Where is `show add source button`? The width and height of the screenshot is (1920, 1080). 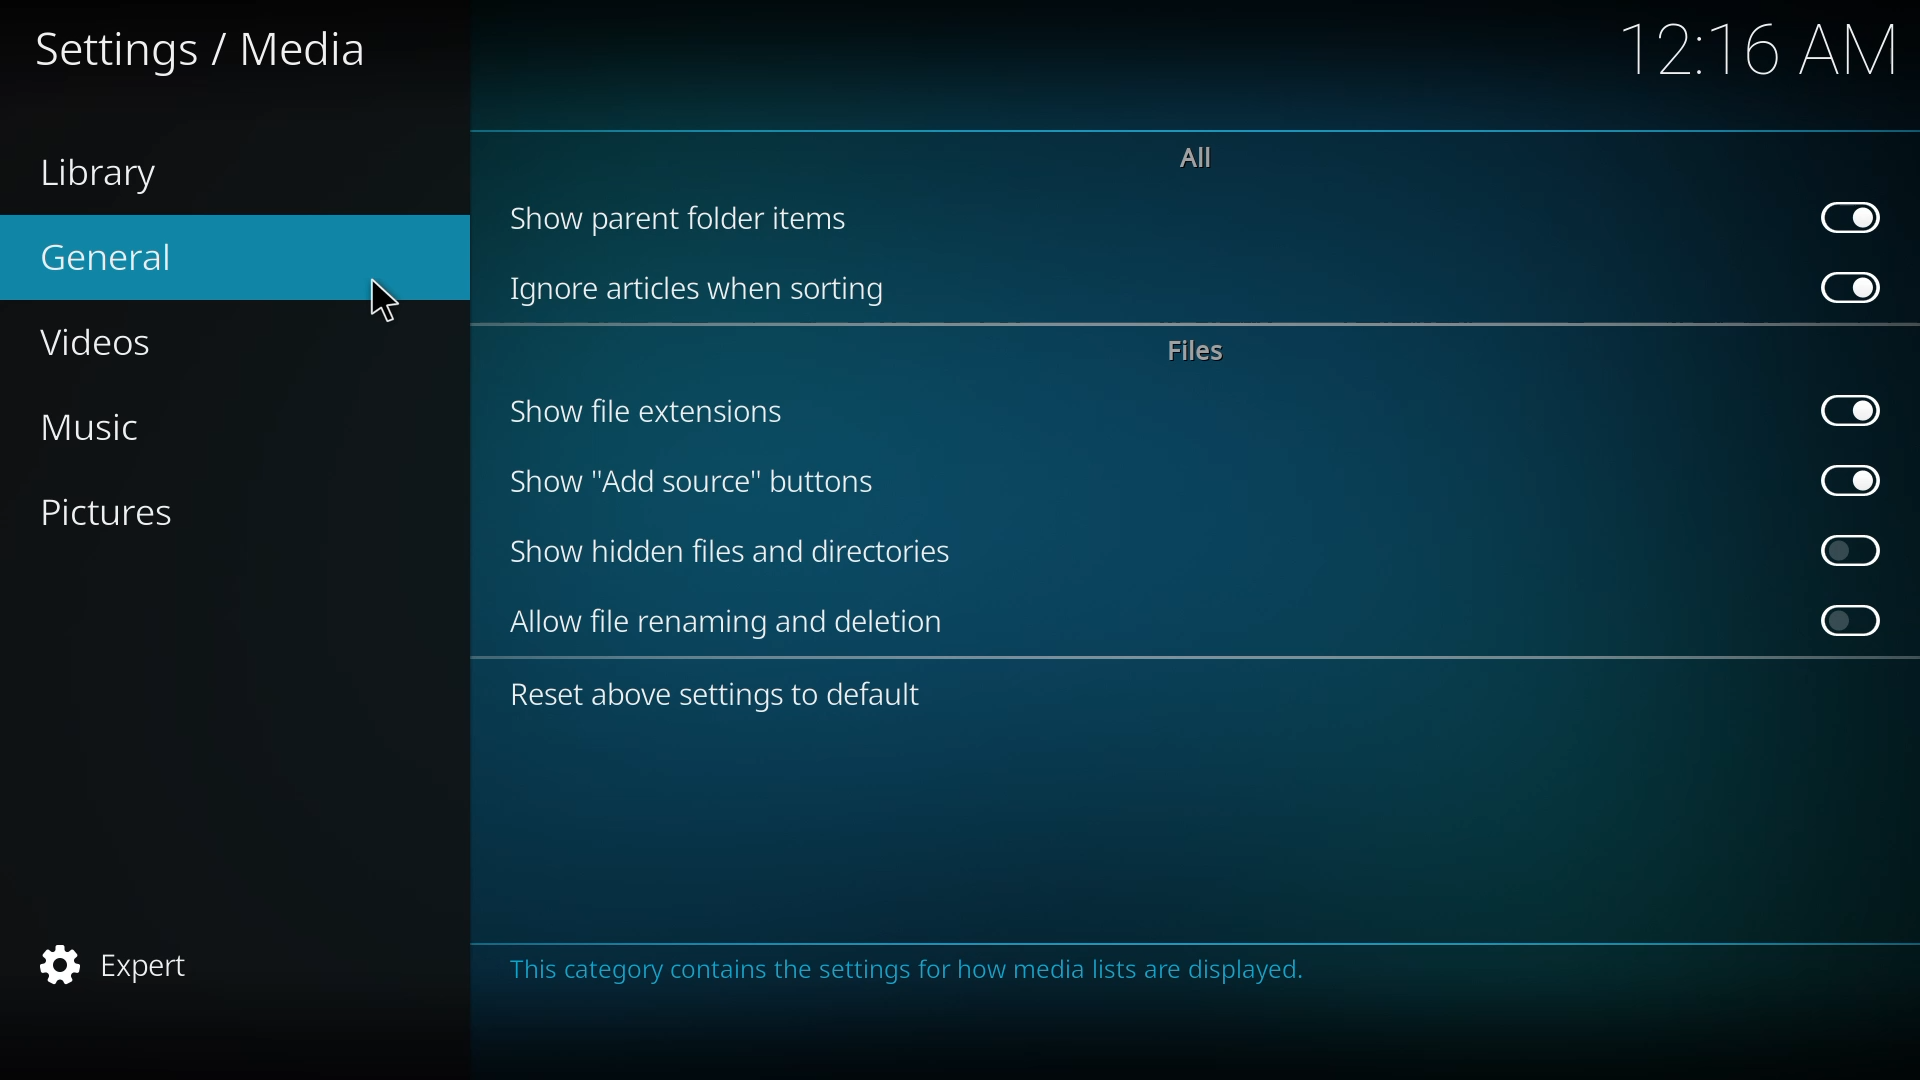
show add source button is located at coordinates (699, 481).